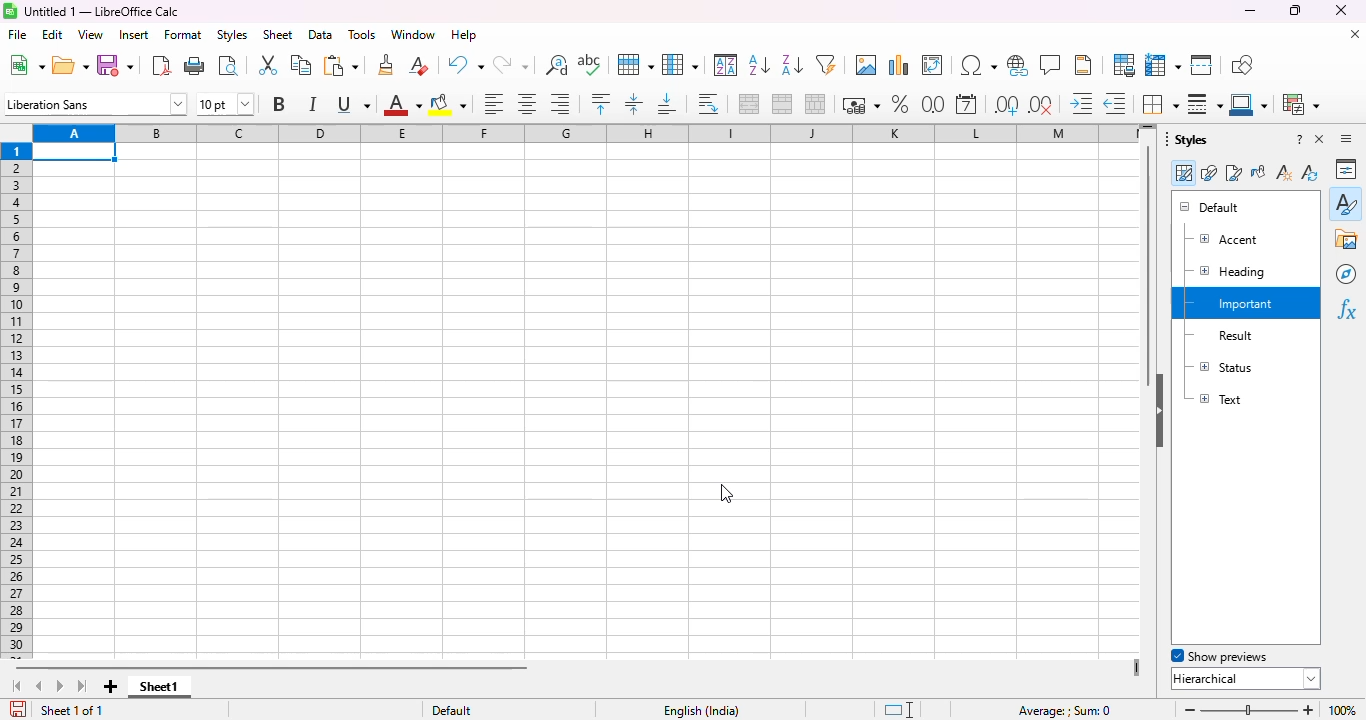 The image size is (1366, 720). I want to click on find and replace, so click(557, 65).